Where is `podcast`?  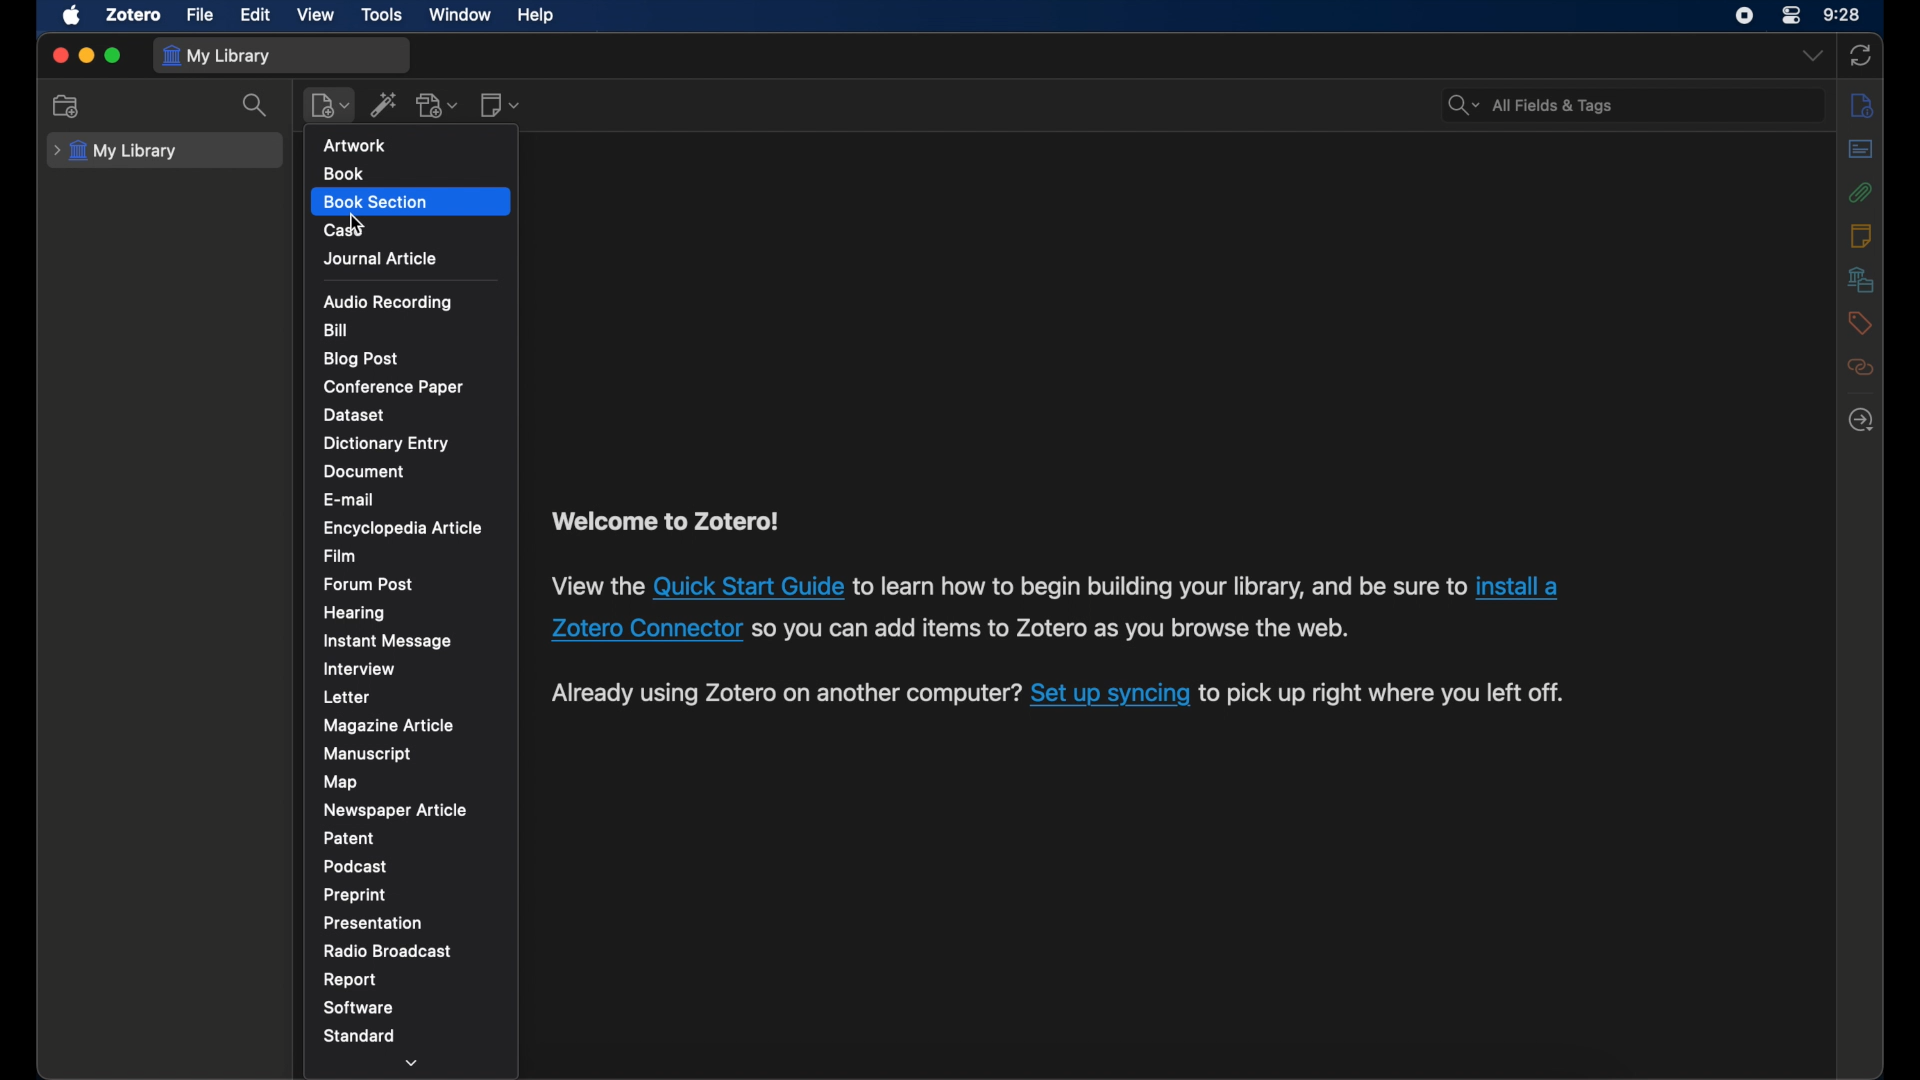
podcast is located at coordinates (355, 866).